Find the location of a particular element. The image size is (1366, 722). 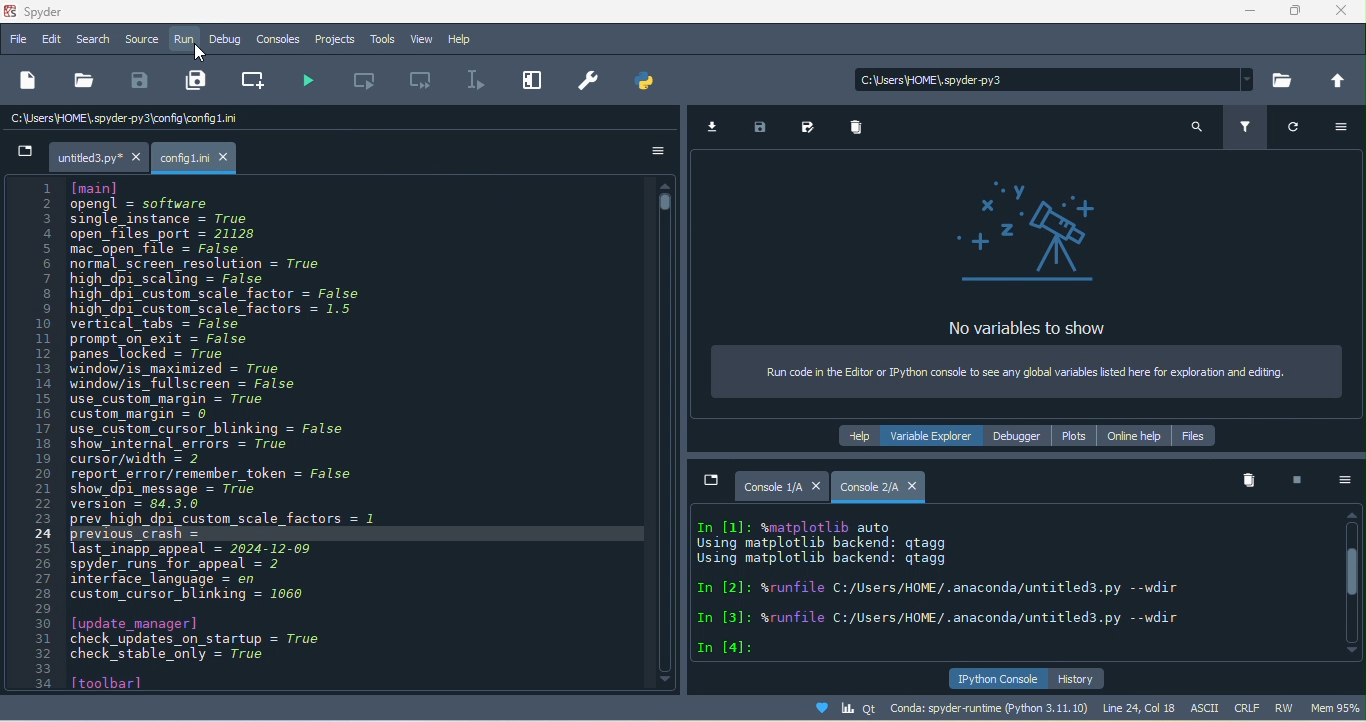

save is located at coordinates (760, 128).